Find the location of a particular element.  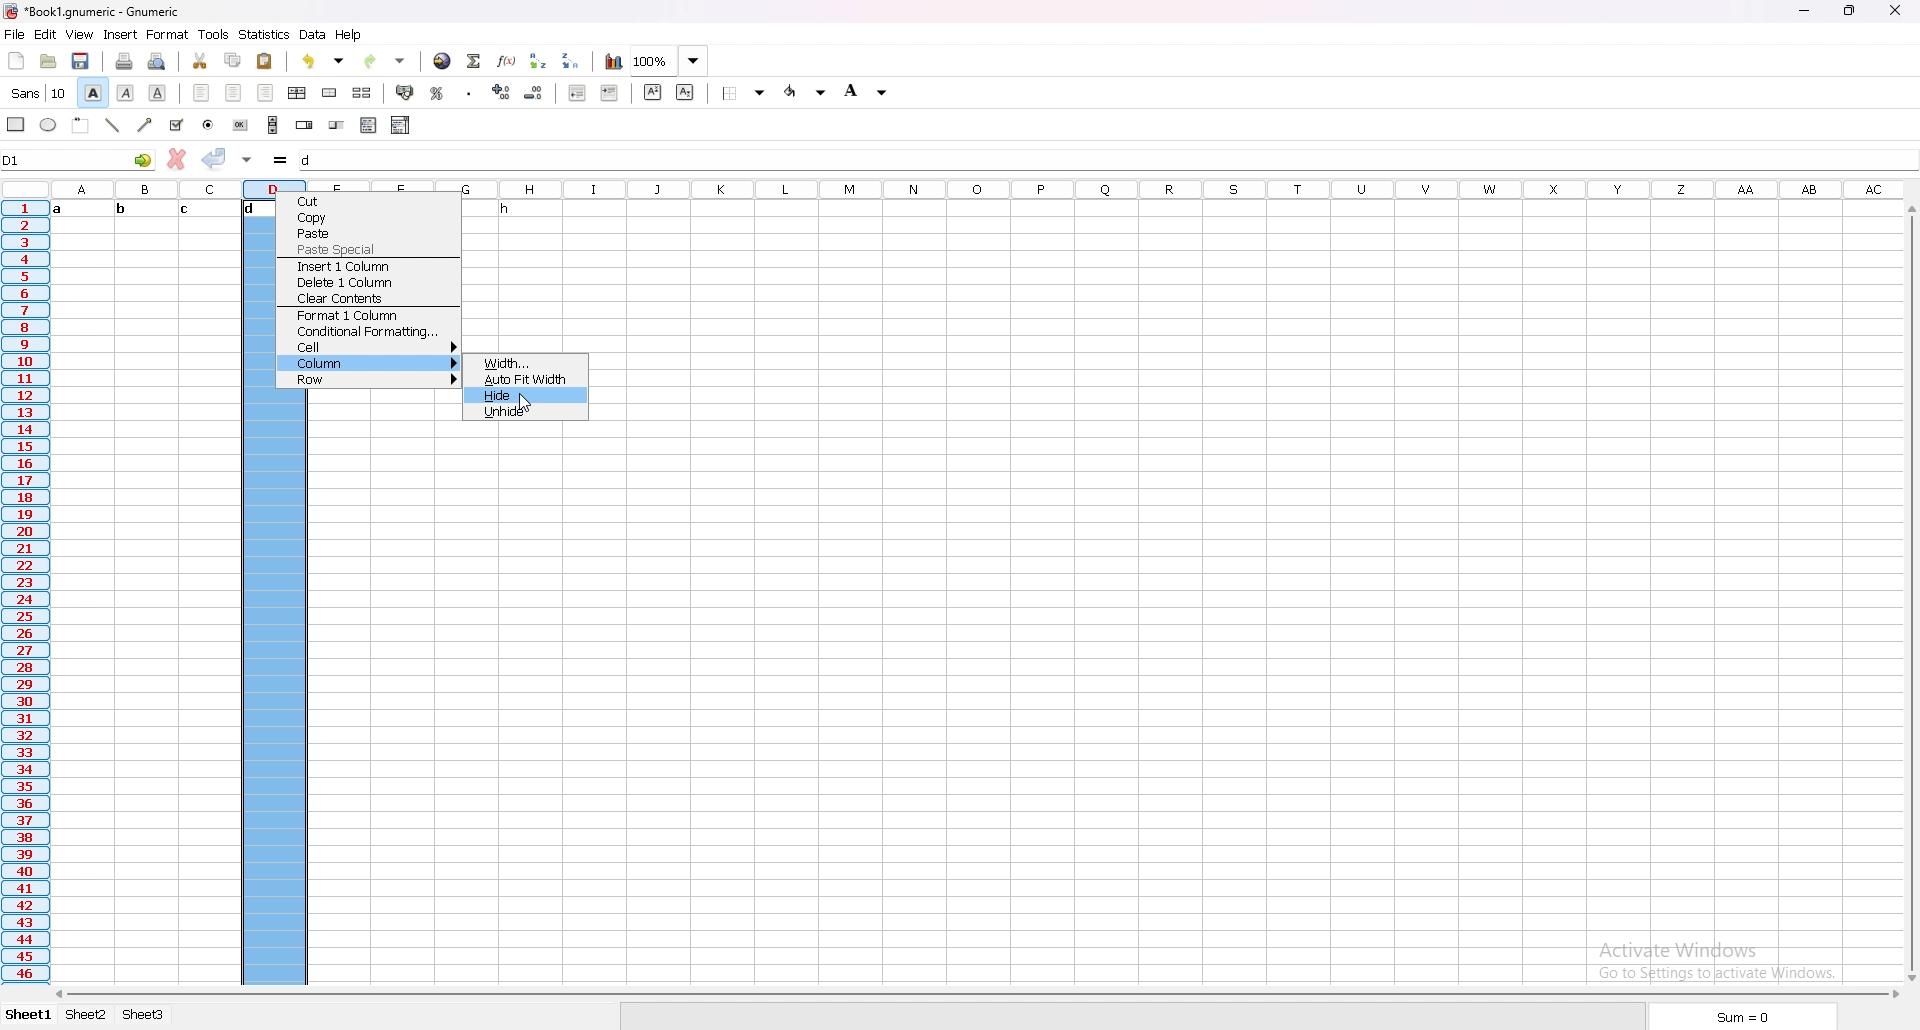

tick box is located at coordinates (177, 126).